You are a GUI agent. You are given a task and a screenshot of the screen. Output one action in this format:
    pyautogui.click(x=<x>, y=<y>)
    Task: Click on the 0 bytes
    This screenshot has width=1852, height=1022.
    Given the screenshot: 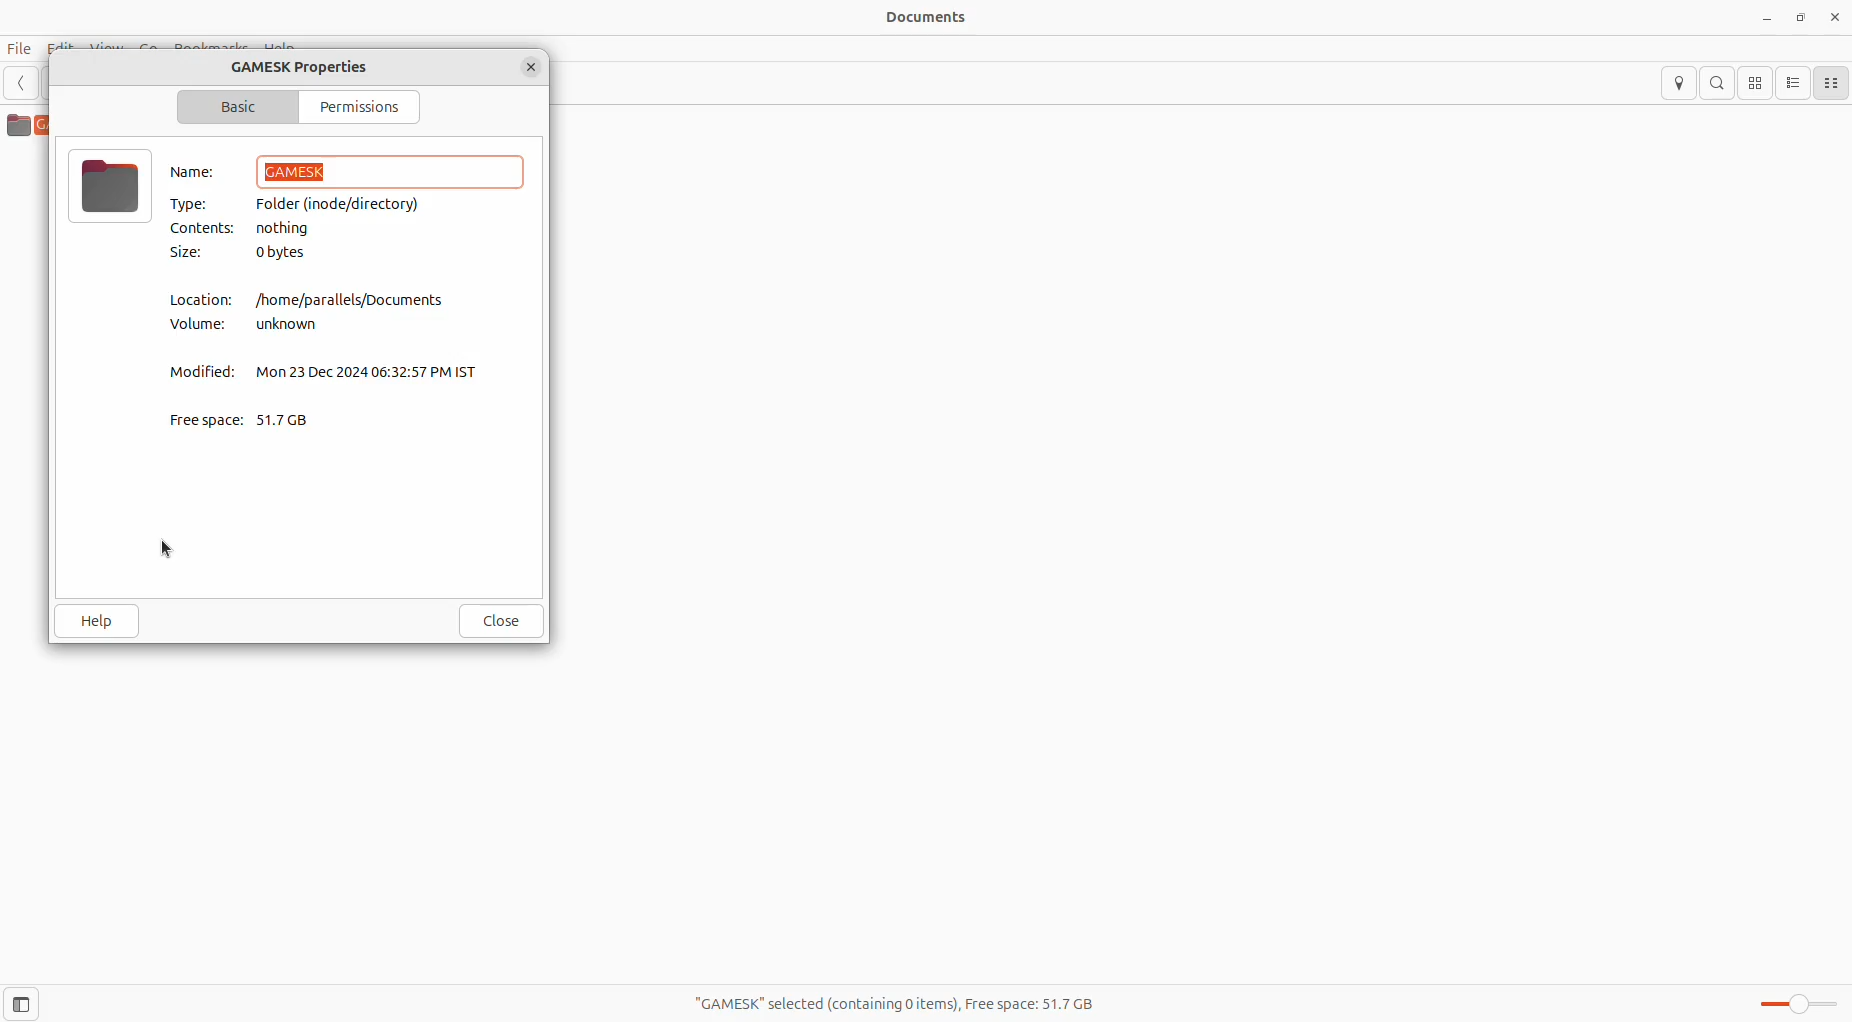 What is the action you would take?
    pyautogui.click(x=286, y=255)
    